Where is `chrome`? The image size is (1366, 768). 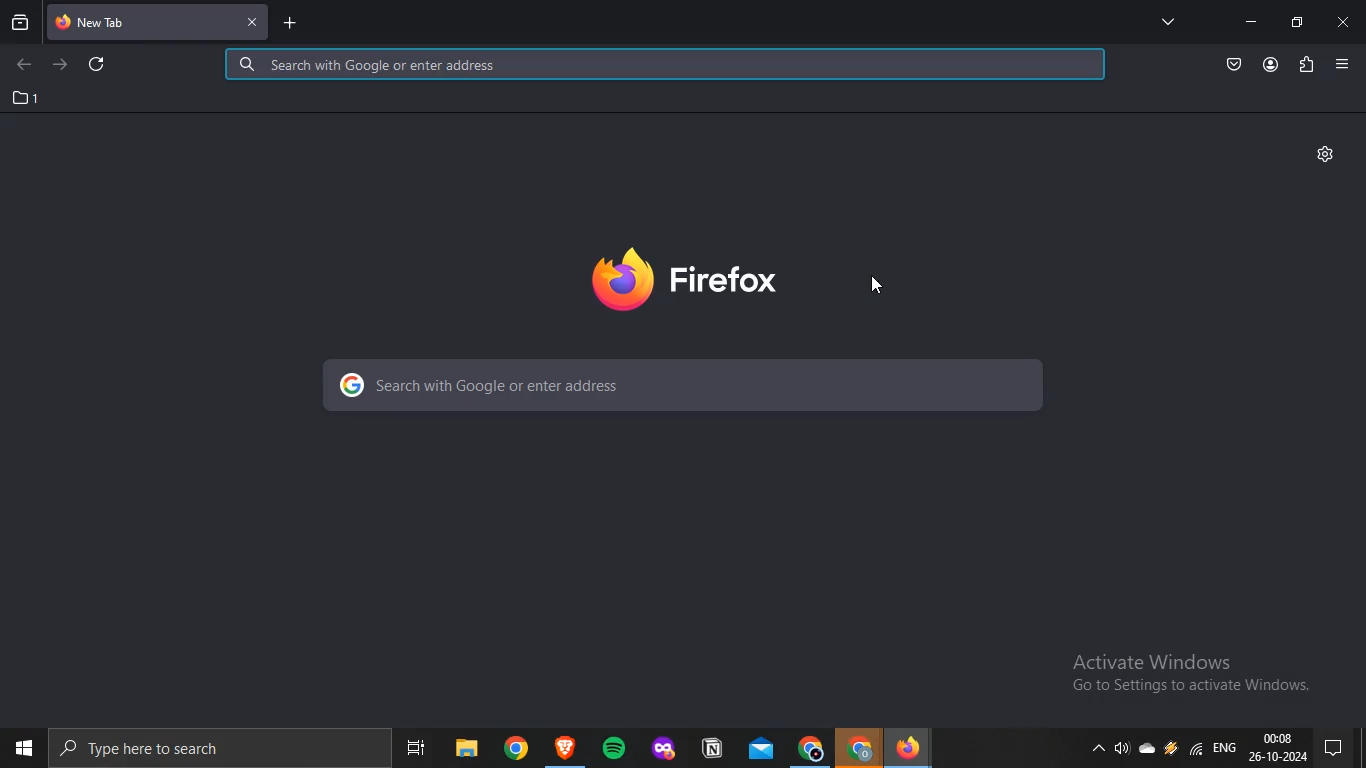 chrome is located at coordinates (860, 748).